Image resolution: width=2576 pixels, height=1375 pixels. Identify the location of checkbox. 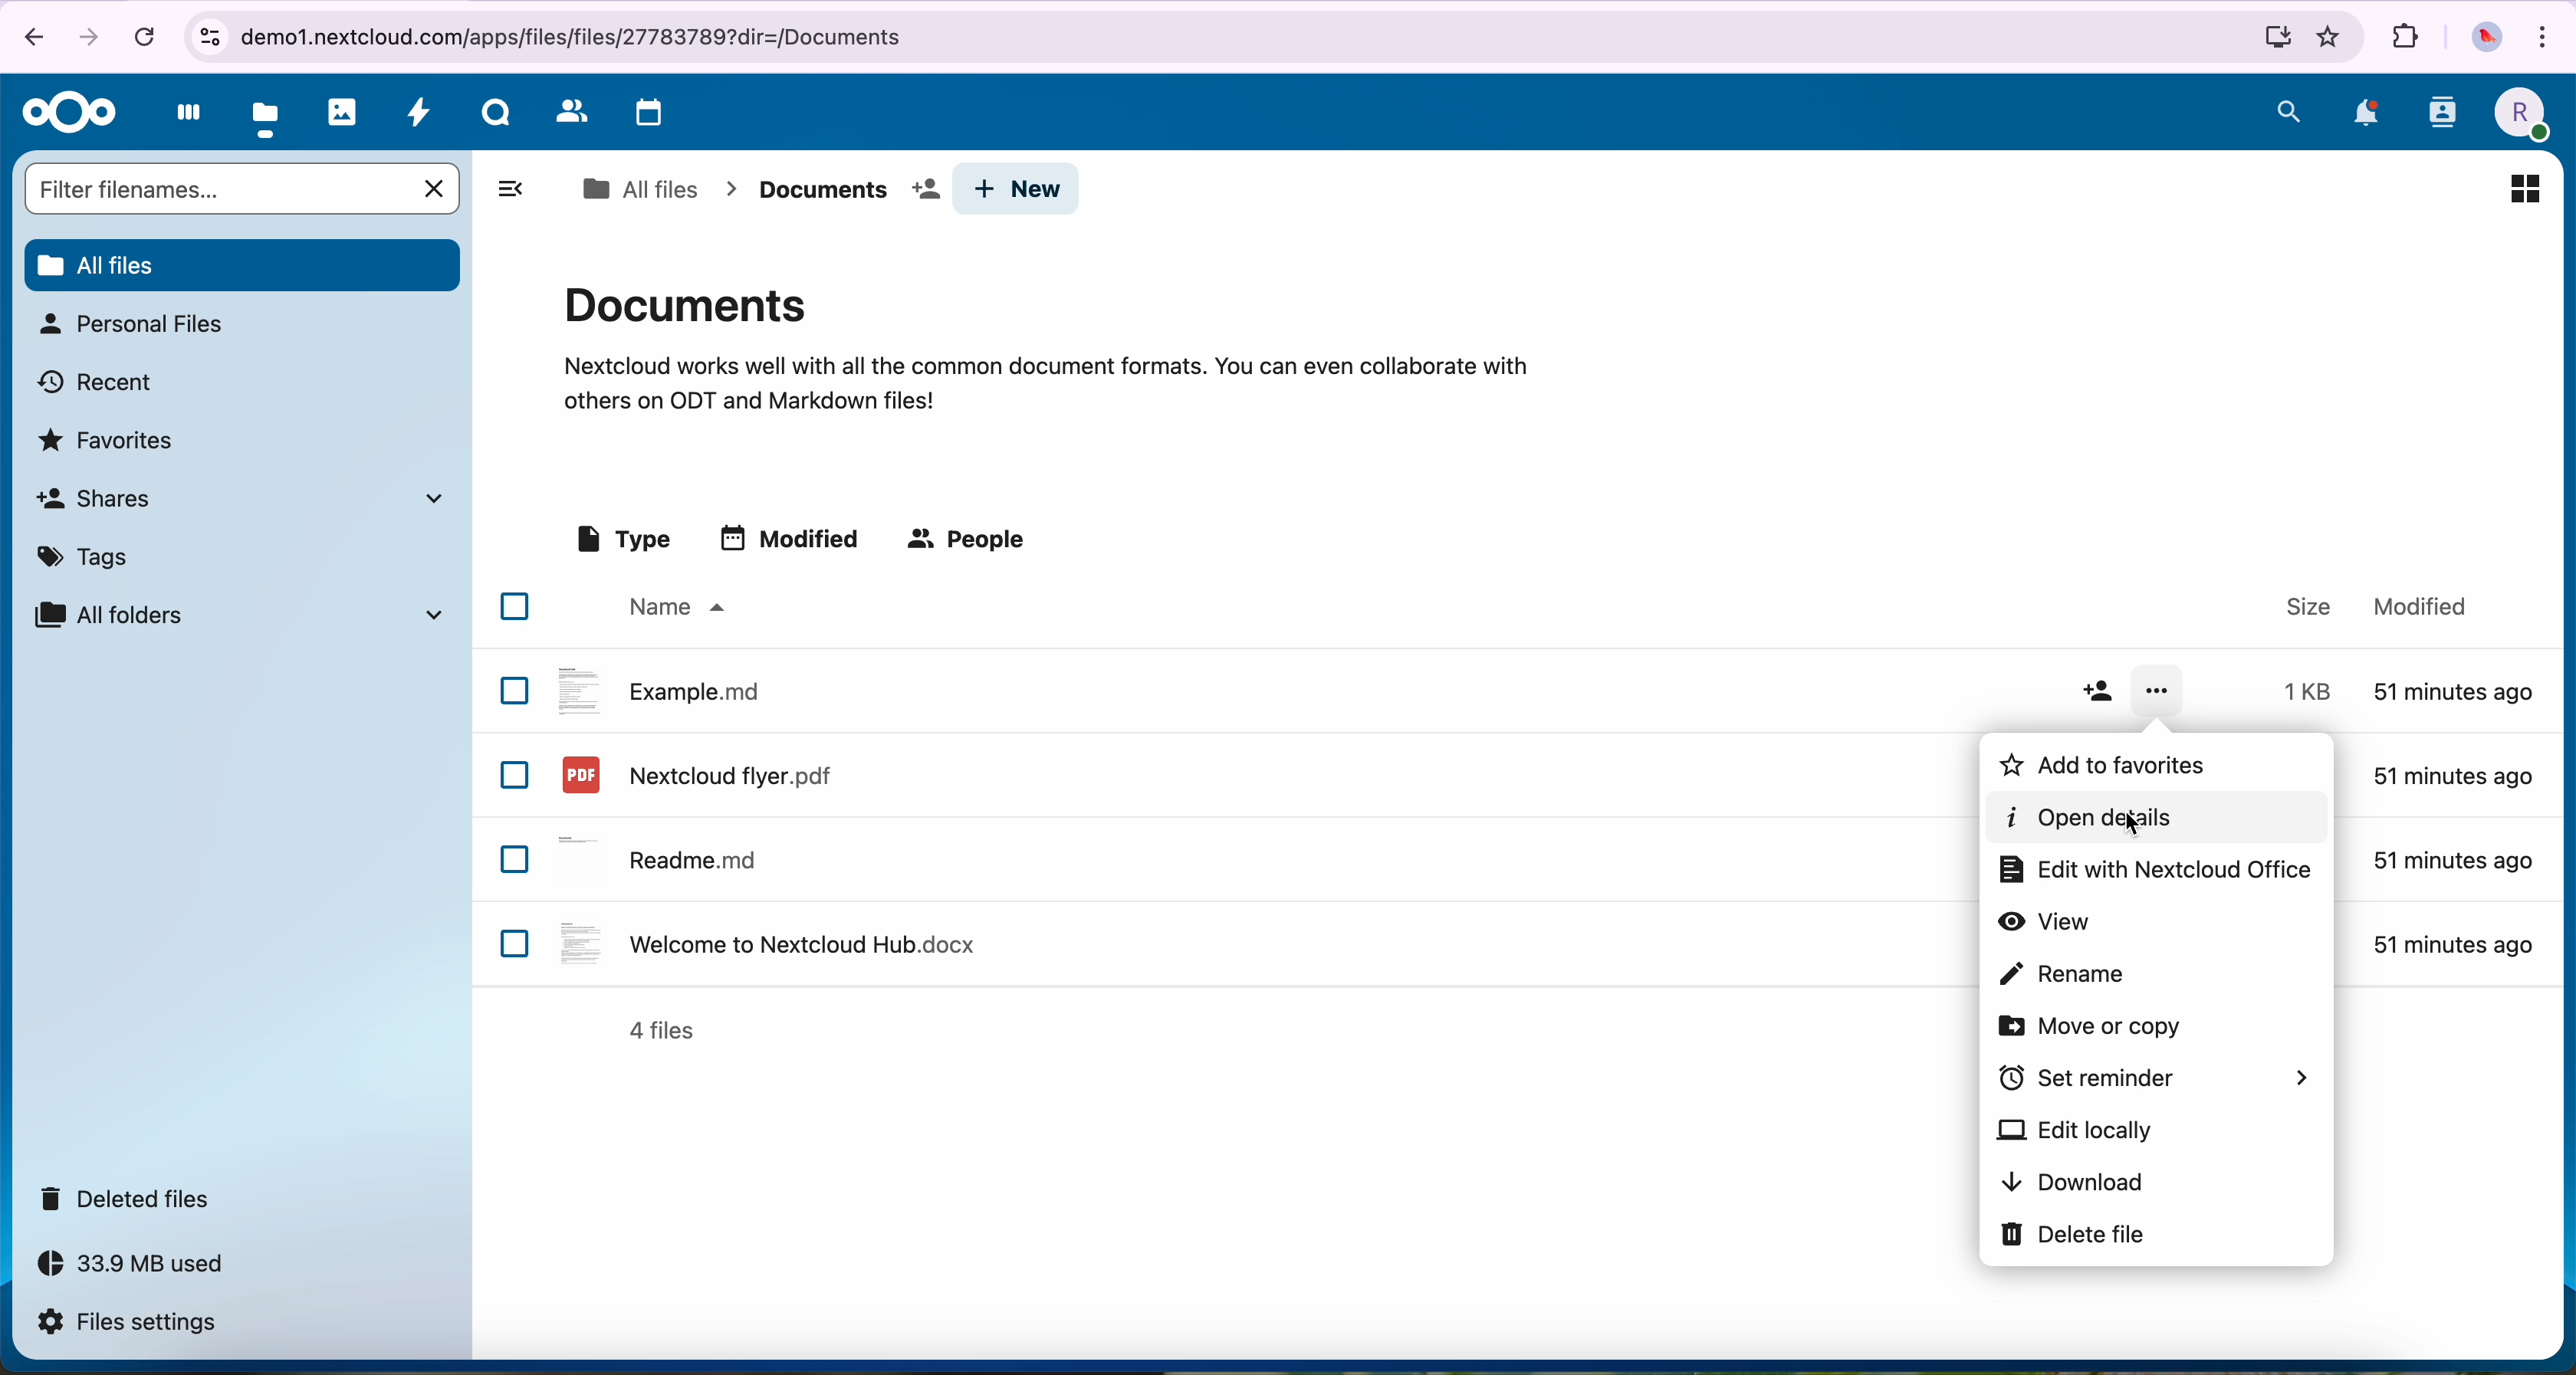
(516, 860).